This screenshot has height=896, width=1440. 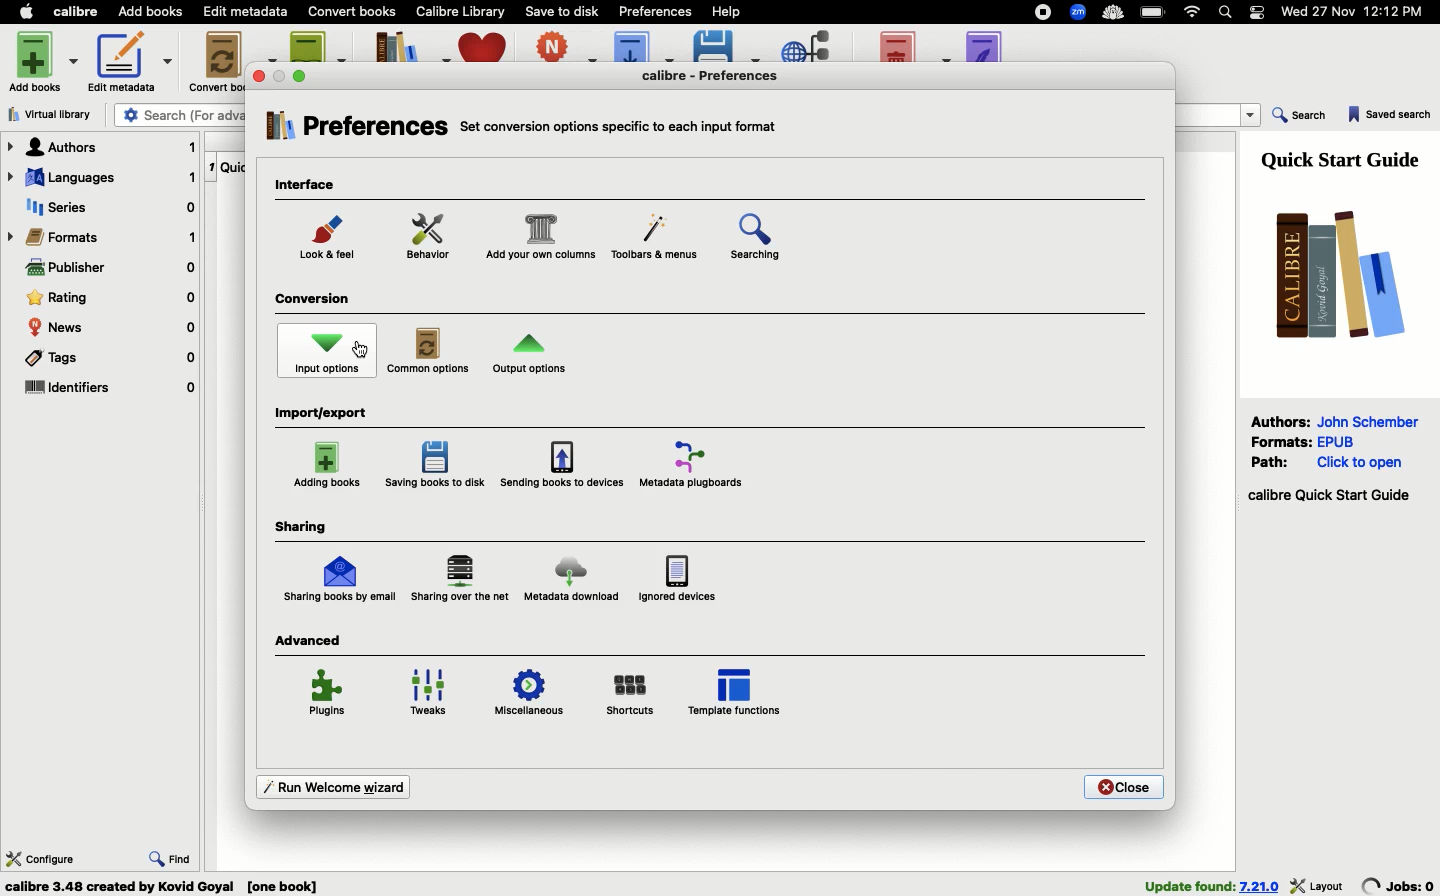 What do you see at coordinates (697, 463) in the screenshot?
I see `Metadata` at bounding box center [697, 463].